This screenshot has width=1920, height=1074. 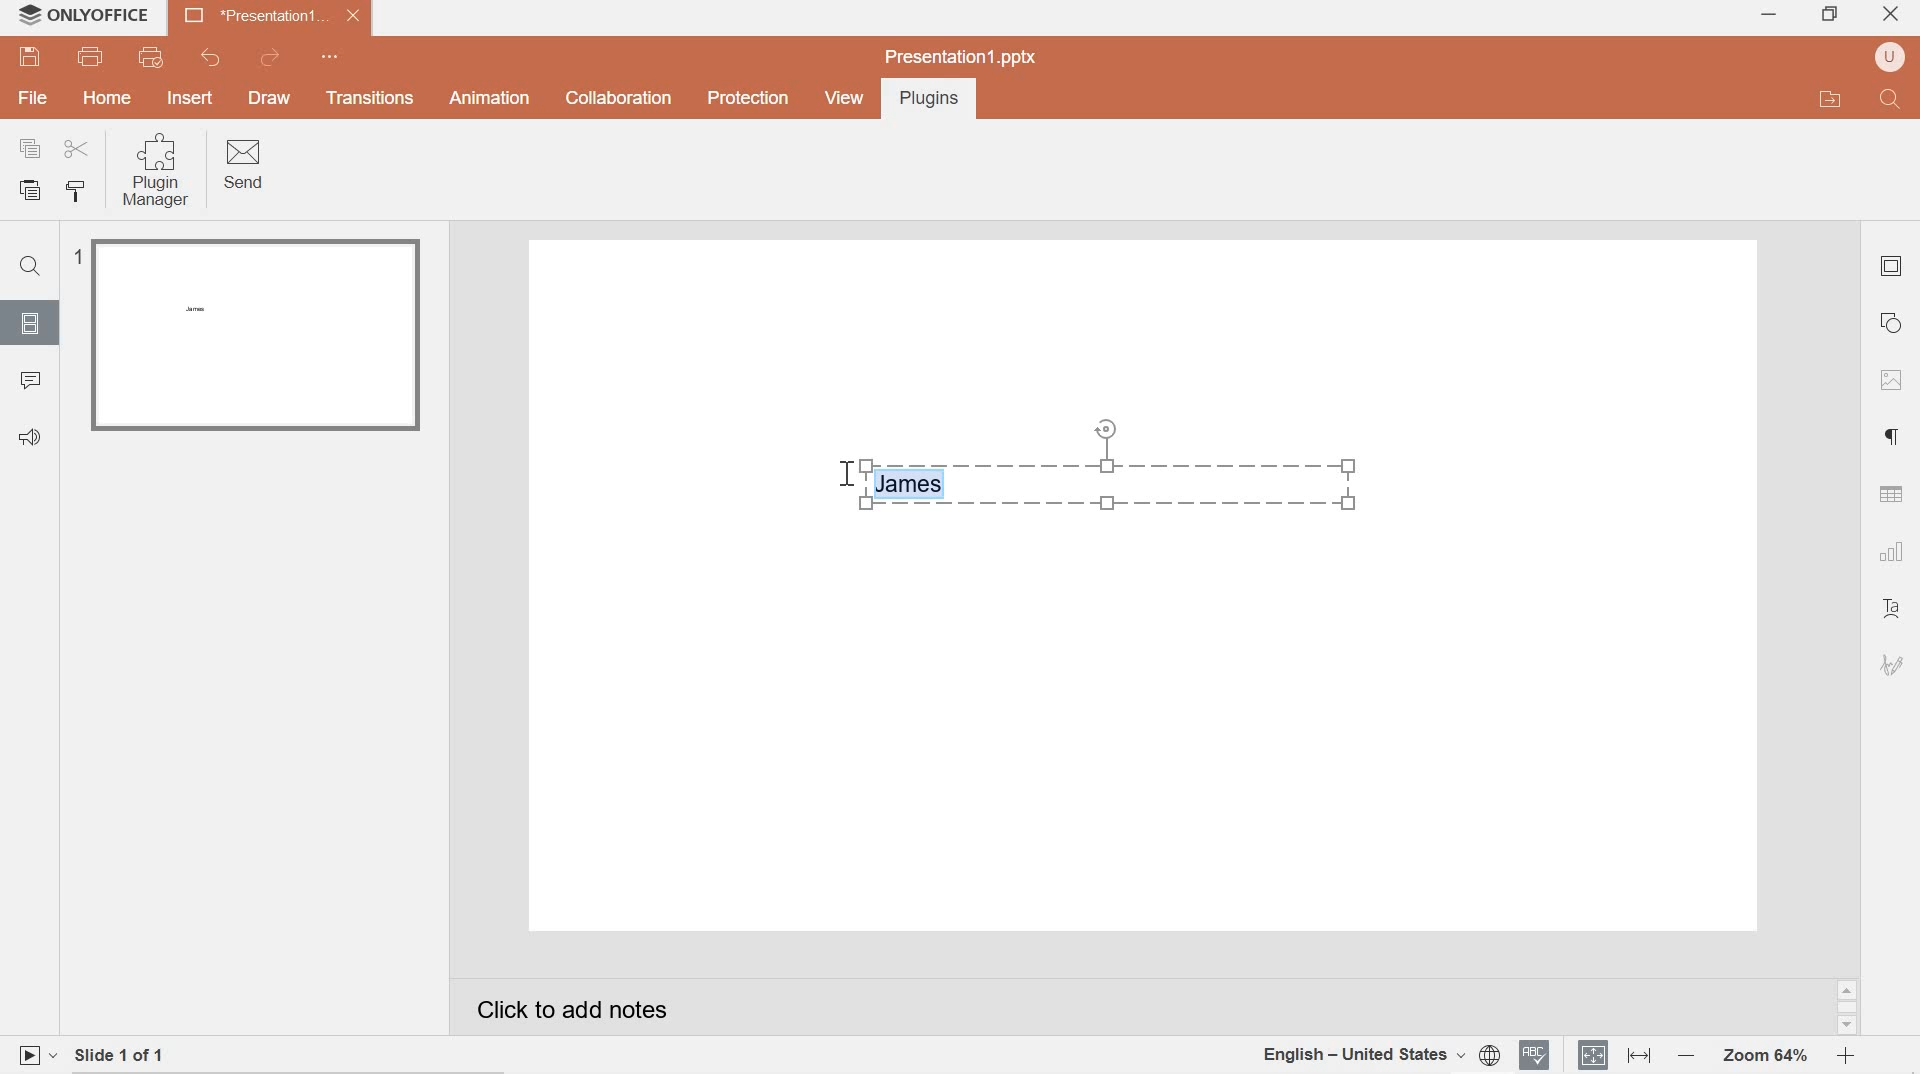 What do you see at coordinates (273, 100) in the screenshot?
I see `DRAW` at bounding box center [273, 100].